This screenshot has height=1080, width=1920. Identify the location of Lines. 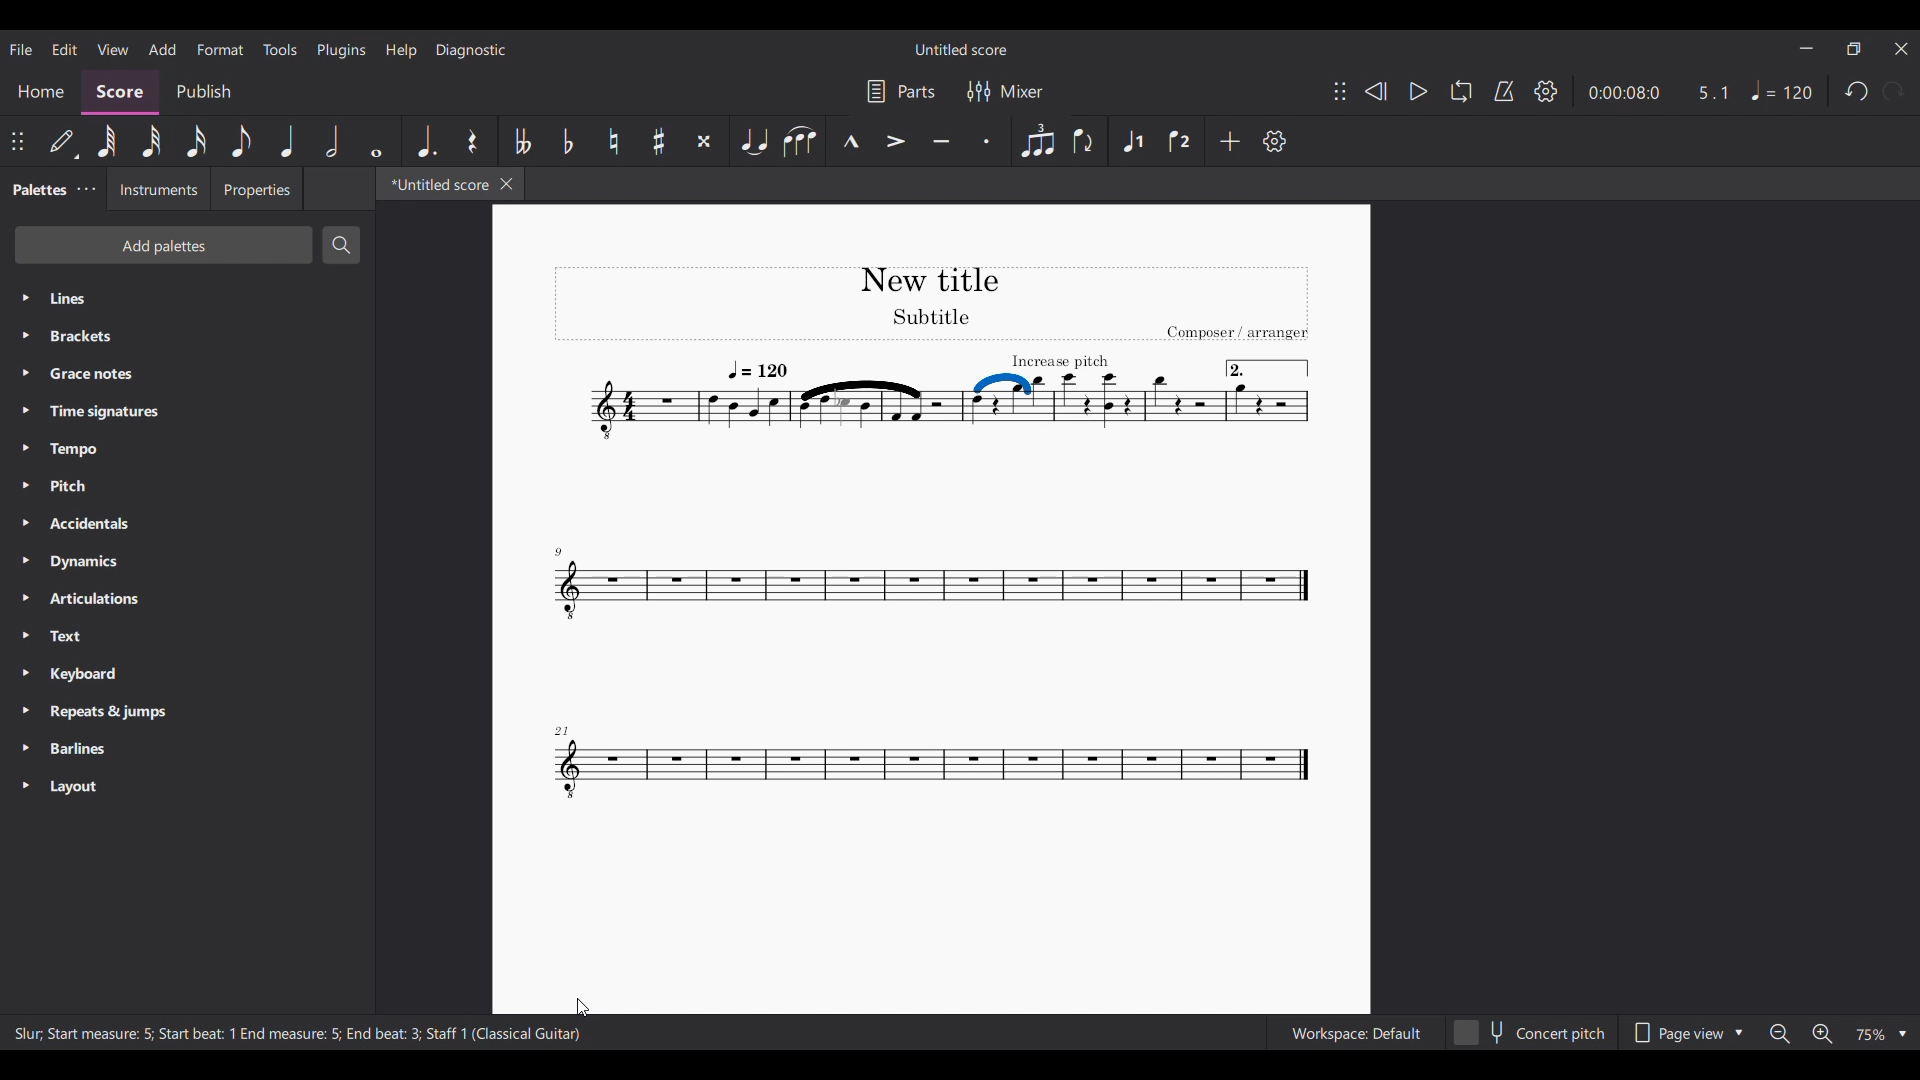
(188, 298).